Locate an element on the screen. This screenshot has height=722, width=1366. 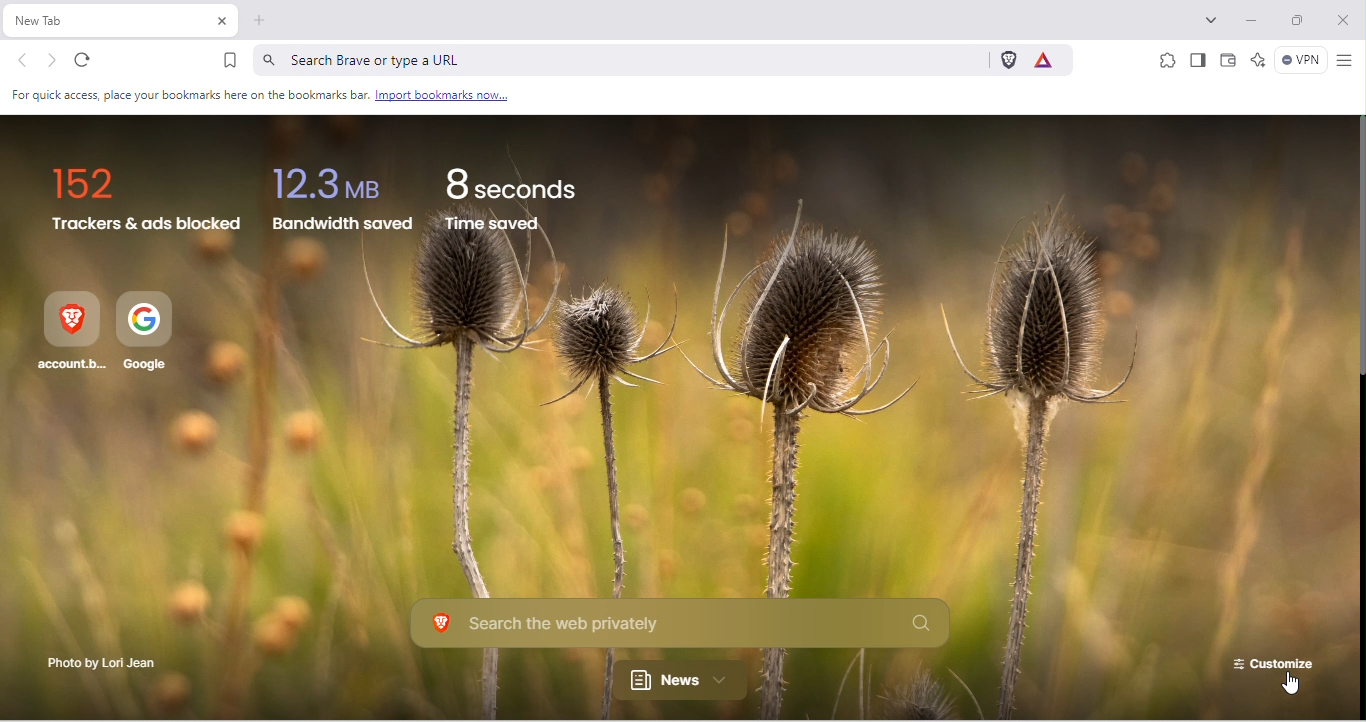
Click to go back is located at coordinates (23, 62).